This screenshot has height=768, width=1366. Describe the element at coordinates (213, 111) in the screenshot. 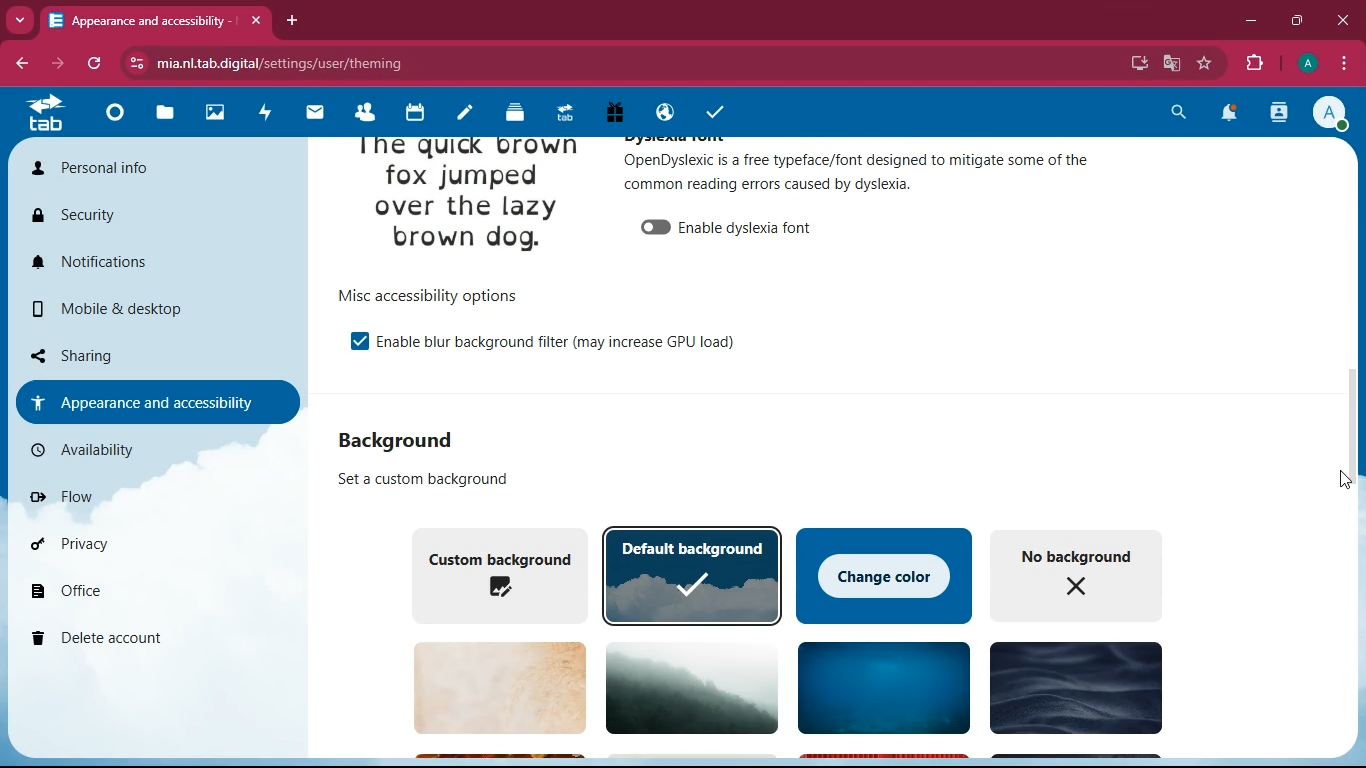

I see `images` at that location.